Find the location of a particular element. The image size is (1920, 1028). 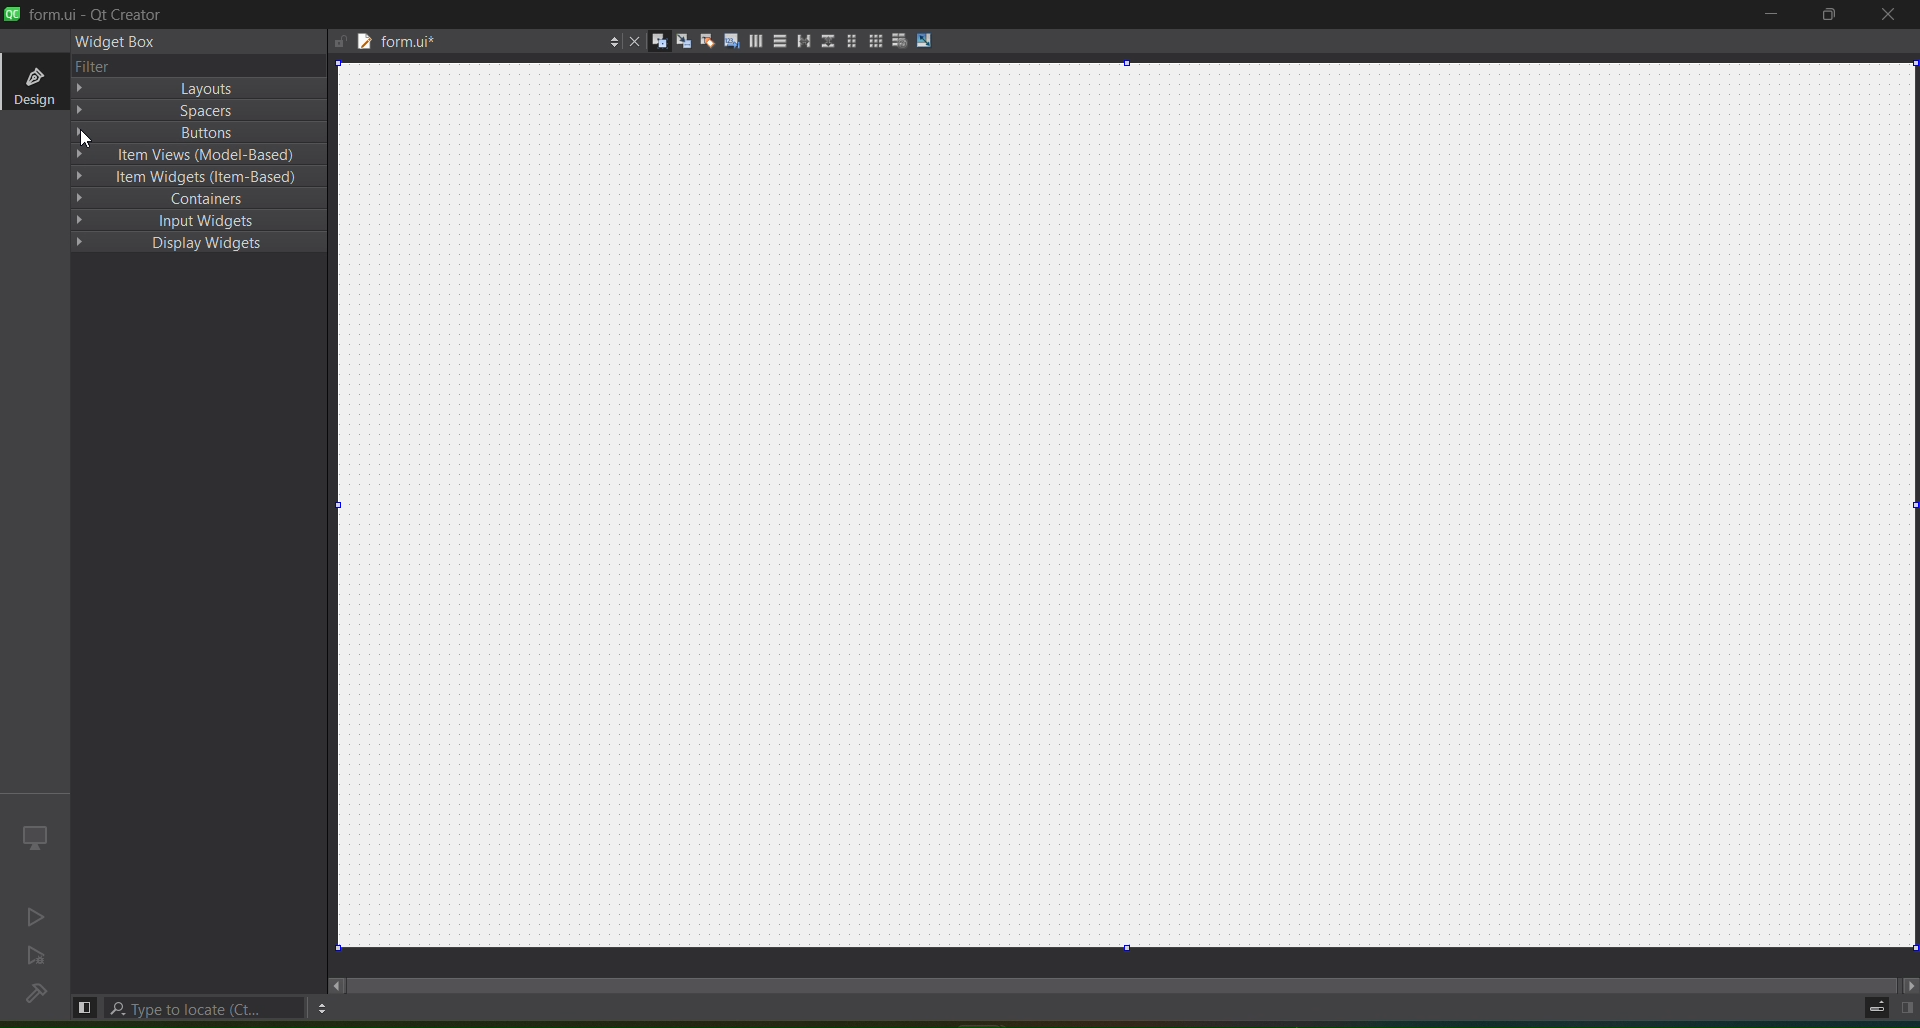

move right is located at coordinates (1908, 981).